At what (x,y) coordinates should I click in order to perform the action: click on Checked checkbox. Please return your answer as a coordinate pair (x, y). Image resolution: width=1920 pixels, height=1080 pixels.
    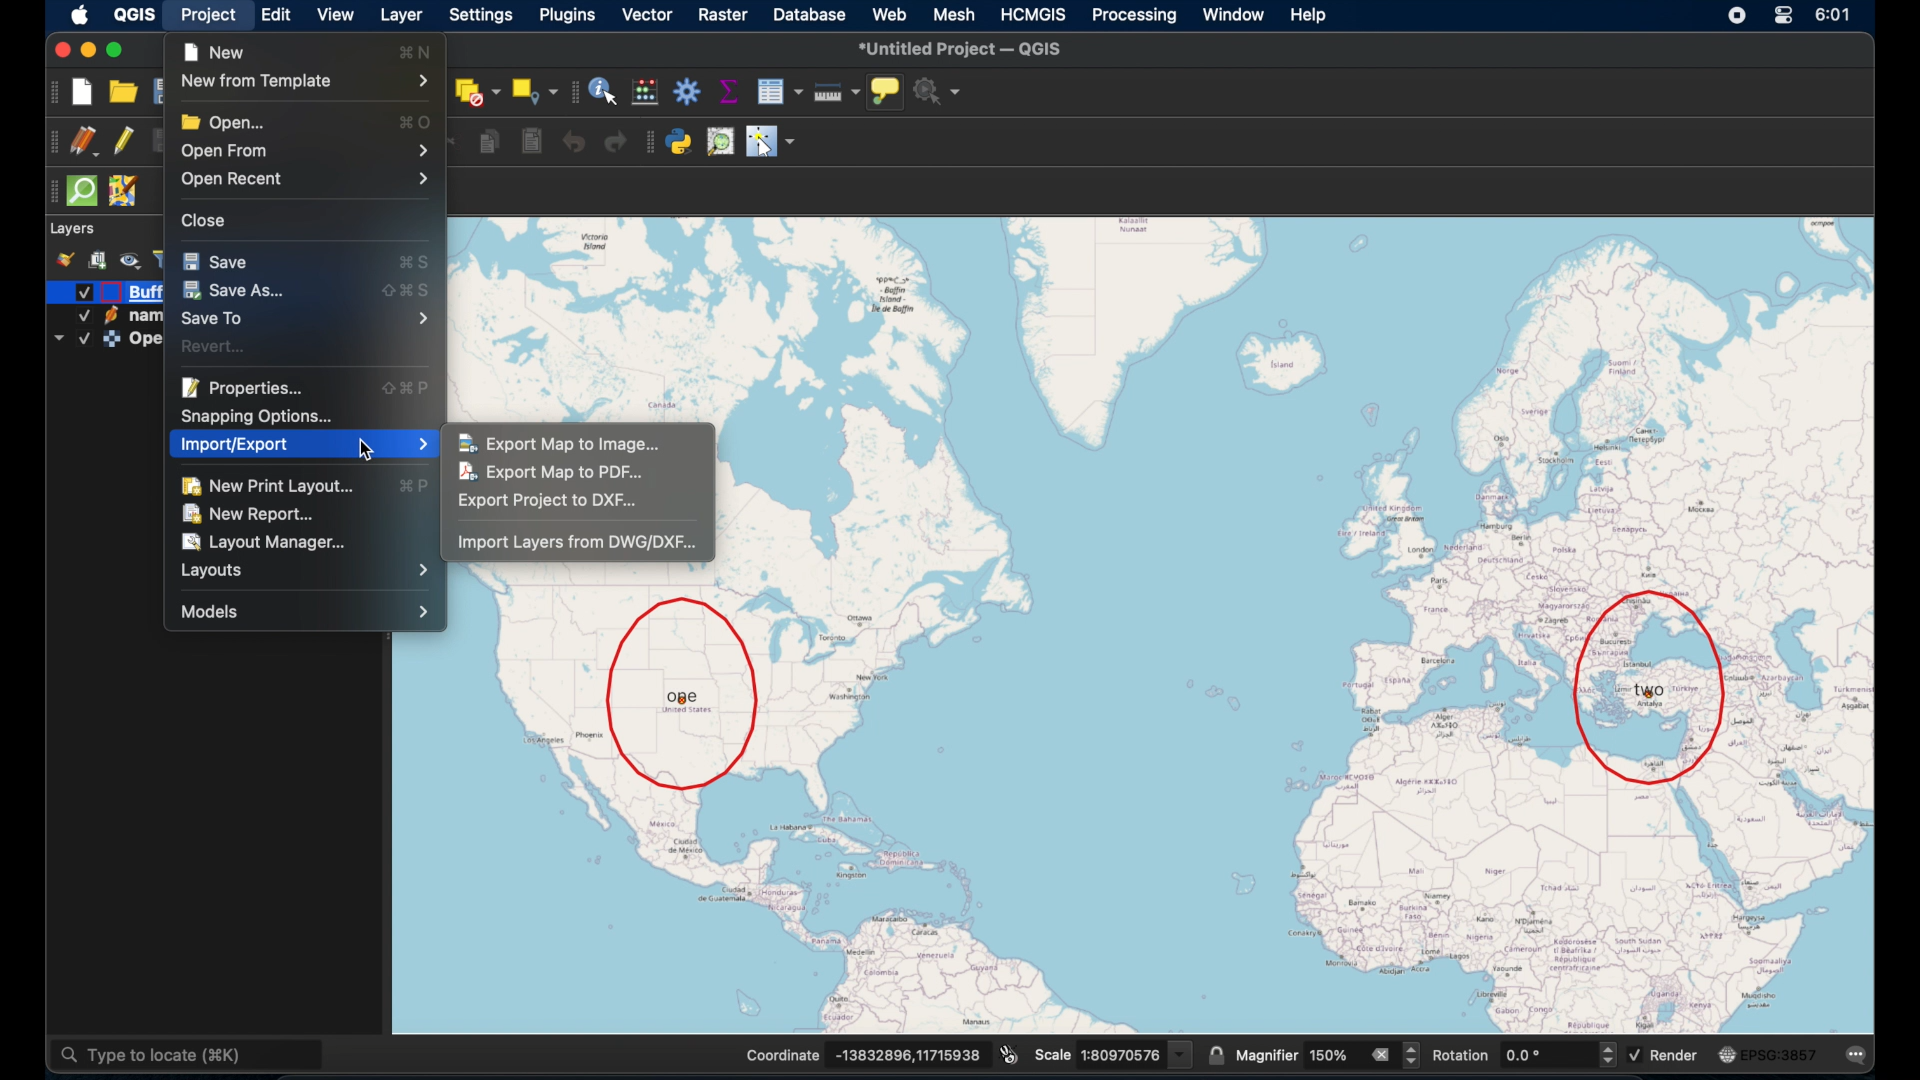
    Looking at the image, I should click on (1636, 1055).